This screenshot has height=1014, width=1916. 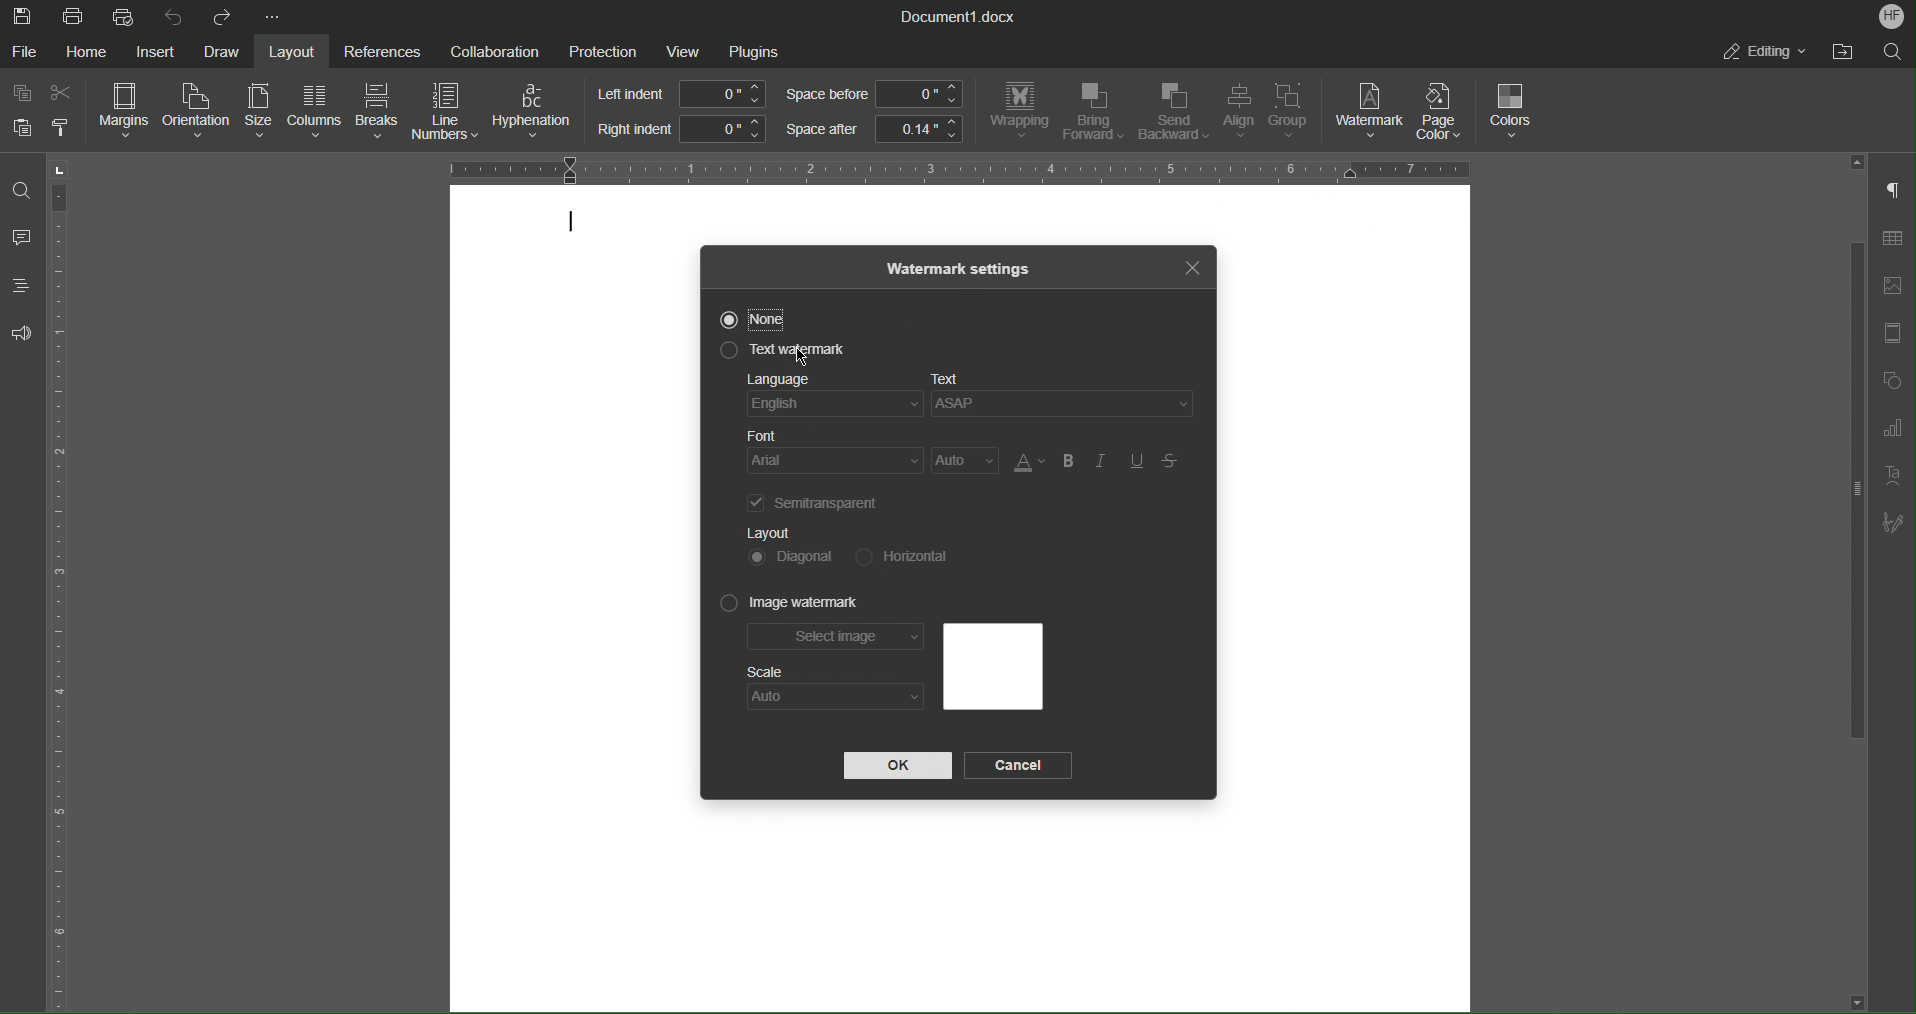 What do you see at coordinates (447, 114) in the screenshot?
I see `Line Numbers` at bounding box center [447, 114].